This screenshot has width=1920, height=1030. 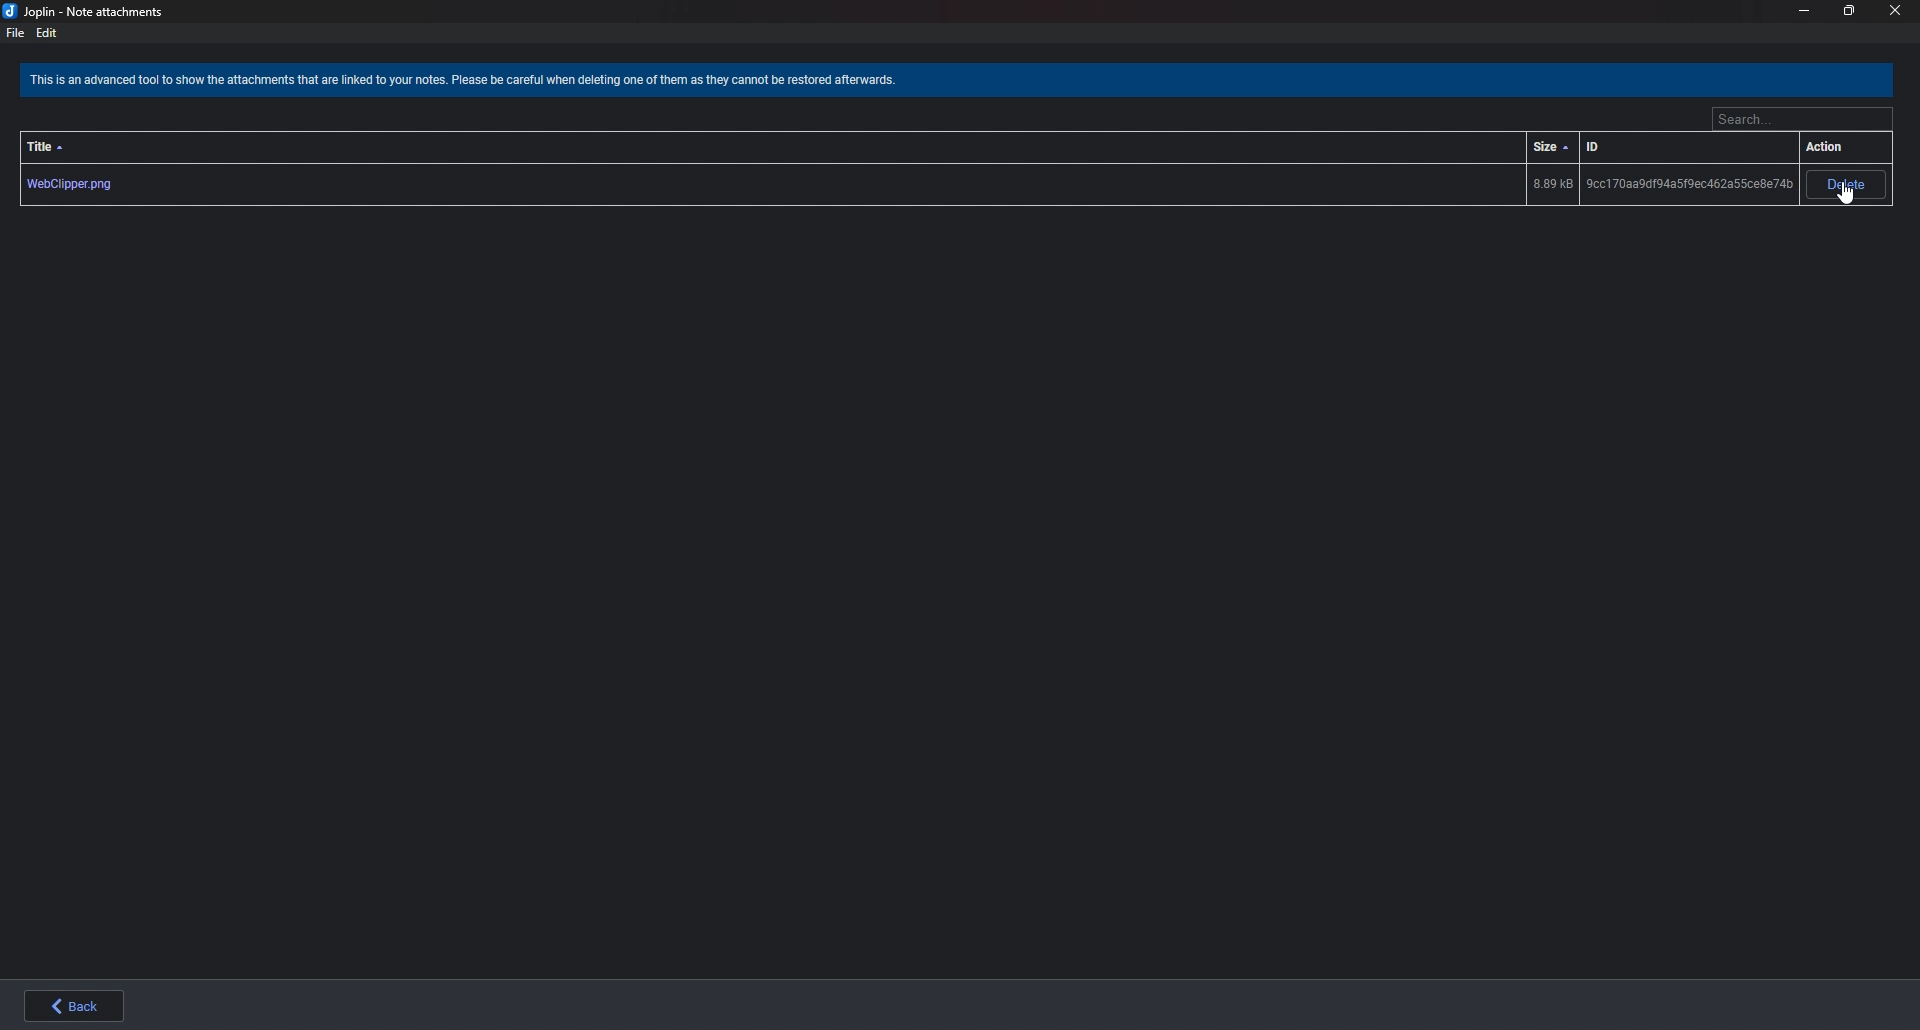 What do you see at coordinates (16, 32) in the screenshot?
I see `file` at bounding box center [16, 32].